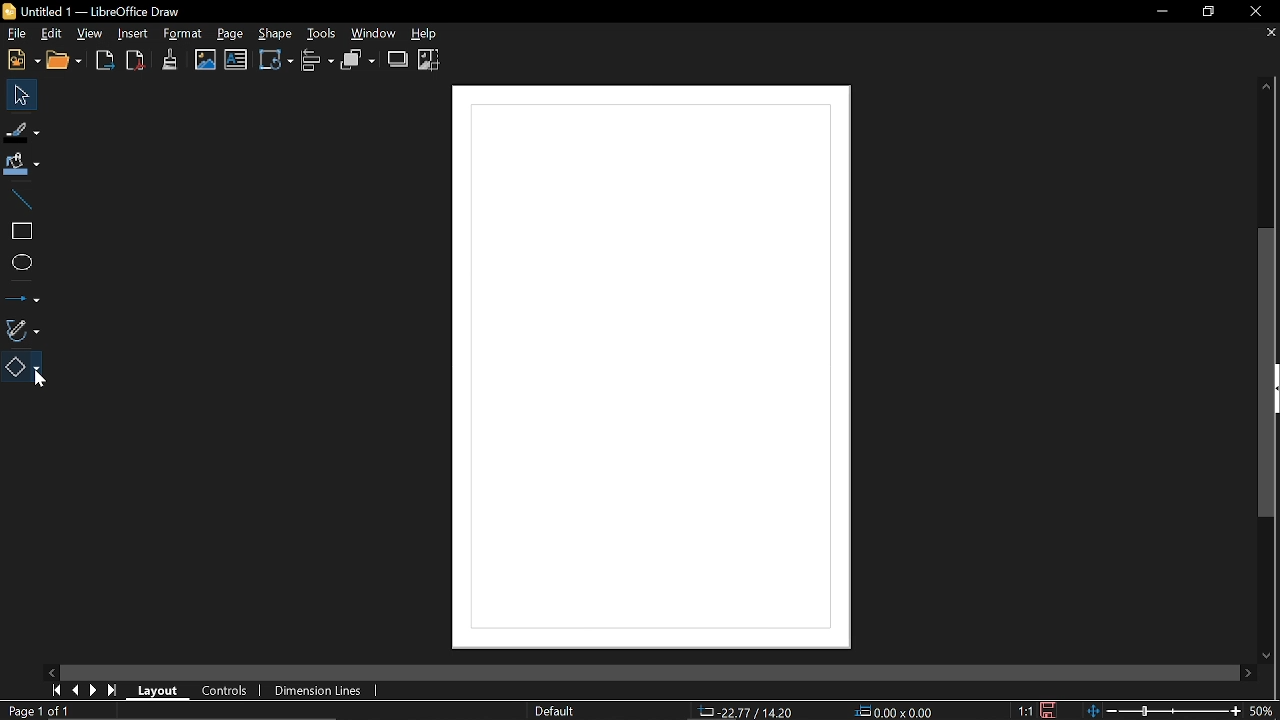  I want to click on Edit, so click(51, 35).